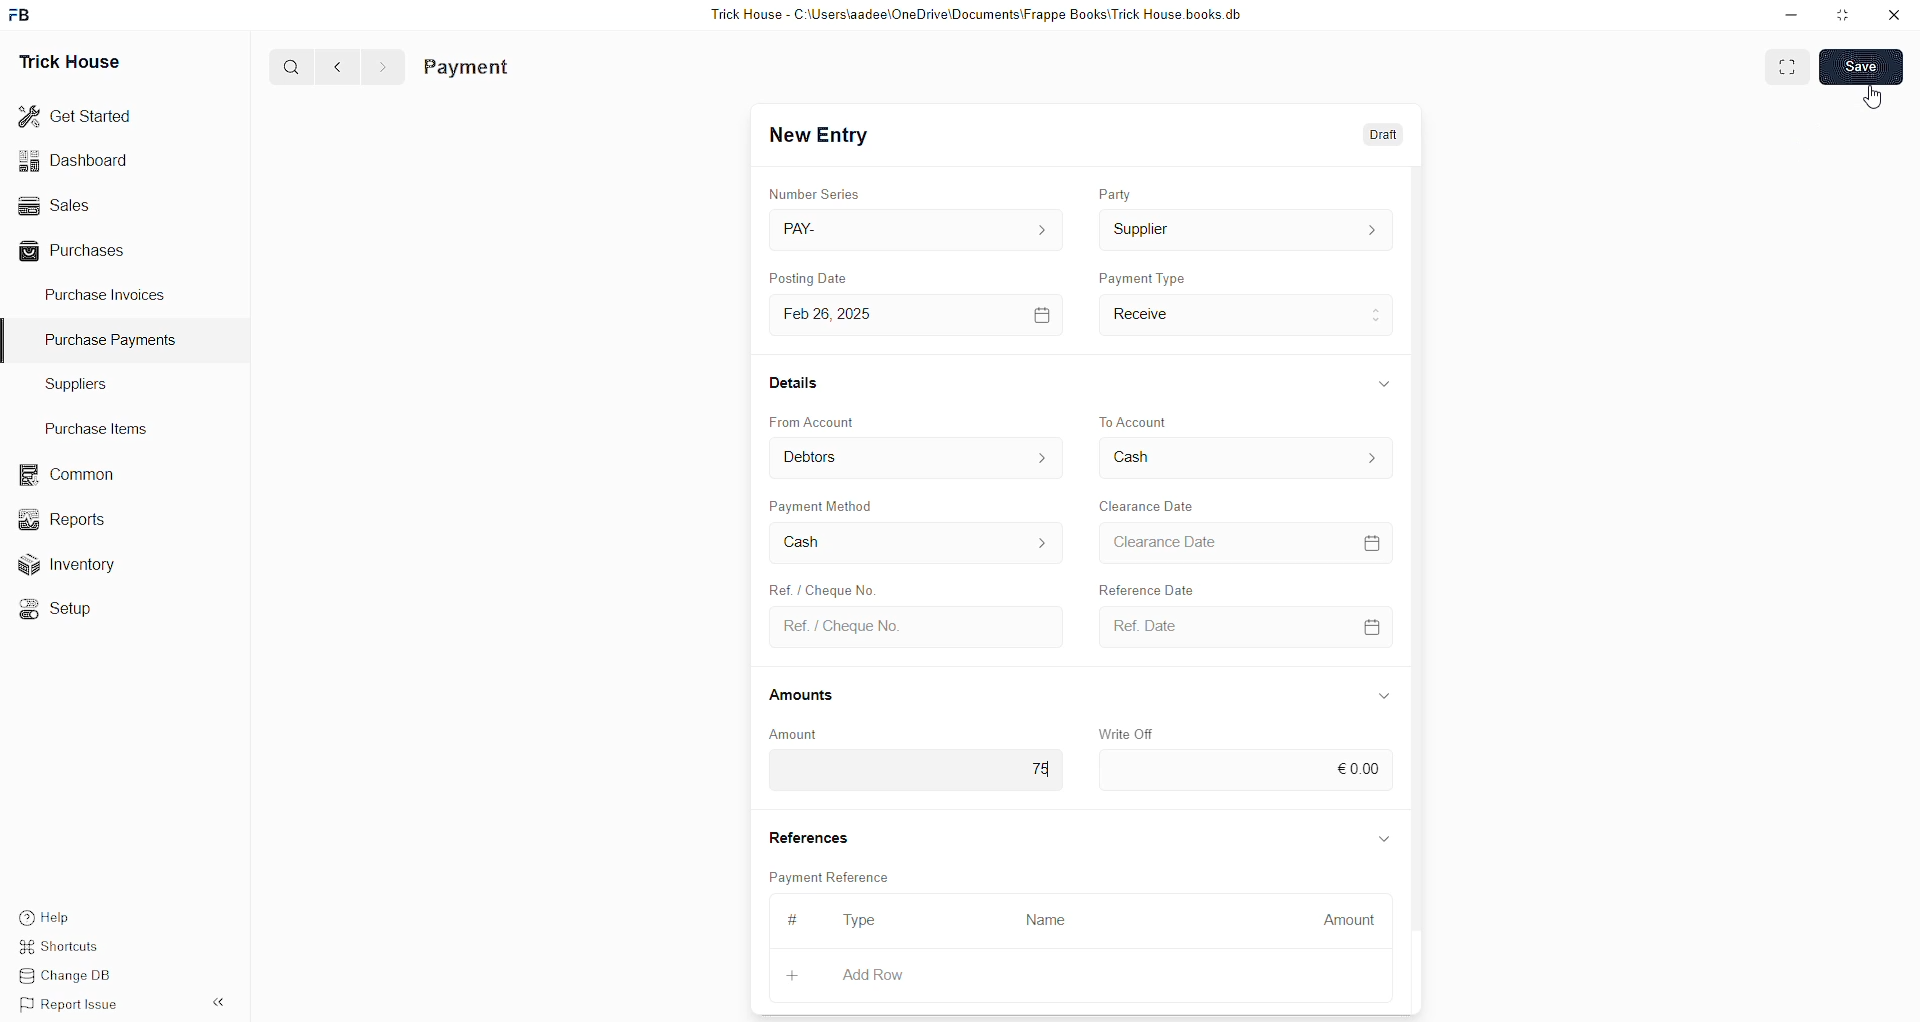 The image size is (1920, 1022). Describe the element at coordinates (1378, 138) in the screenshot. I see `Draft` at that location.